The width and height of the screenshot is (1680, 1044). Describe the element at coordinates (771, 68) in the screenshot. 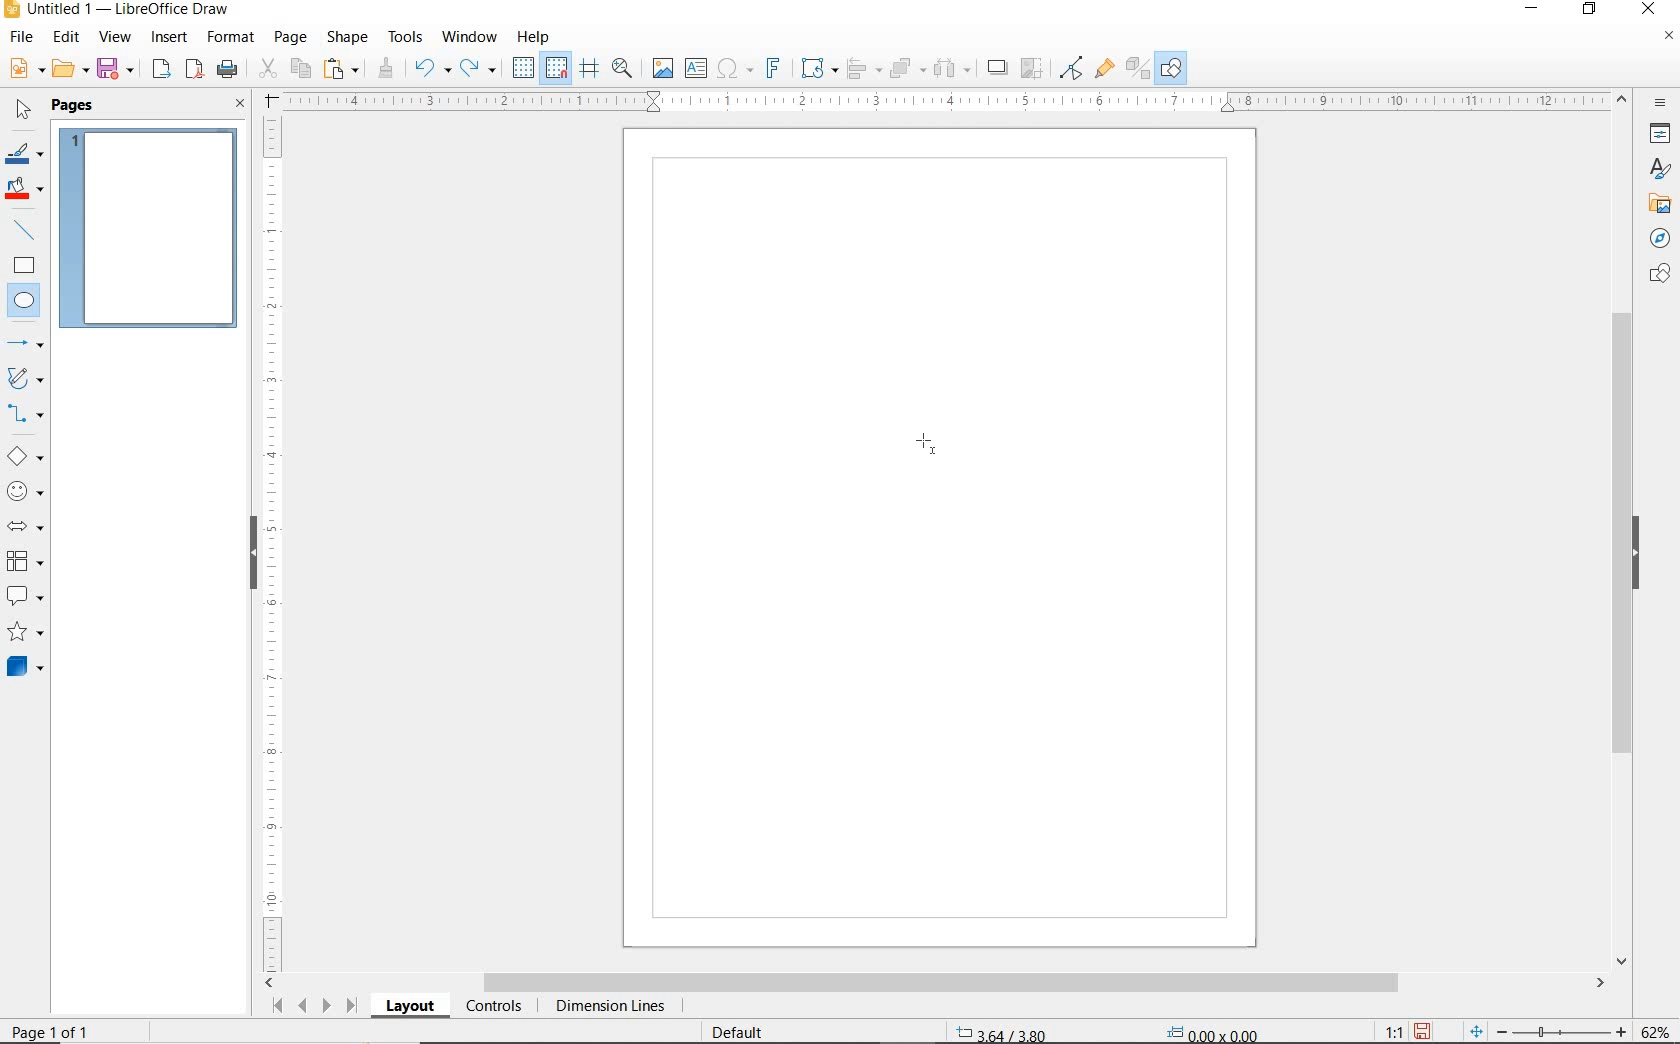

I see `INSERT FONTWORK TEXT` at that location.